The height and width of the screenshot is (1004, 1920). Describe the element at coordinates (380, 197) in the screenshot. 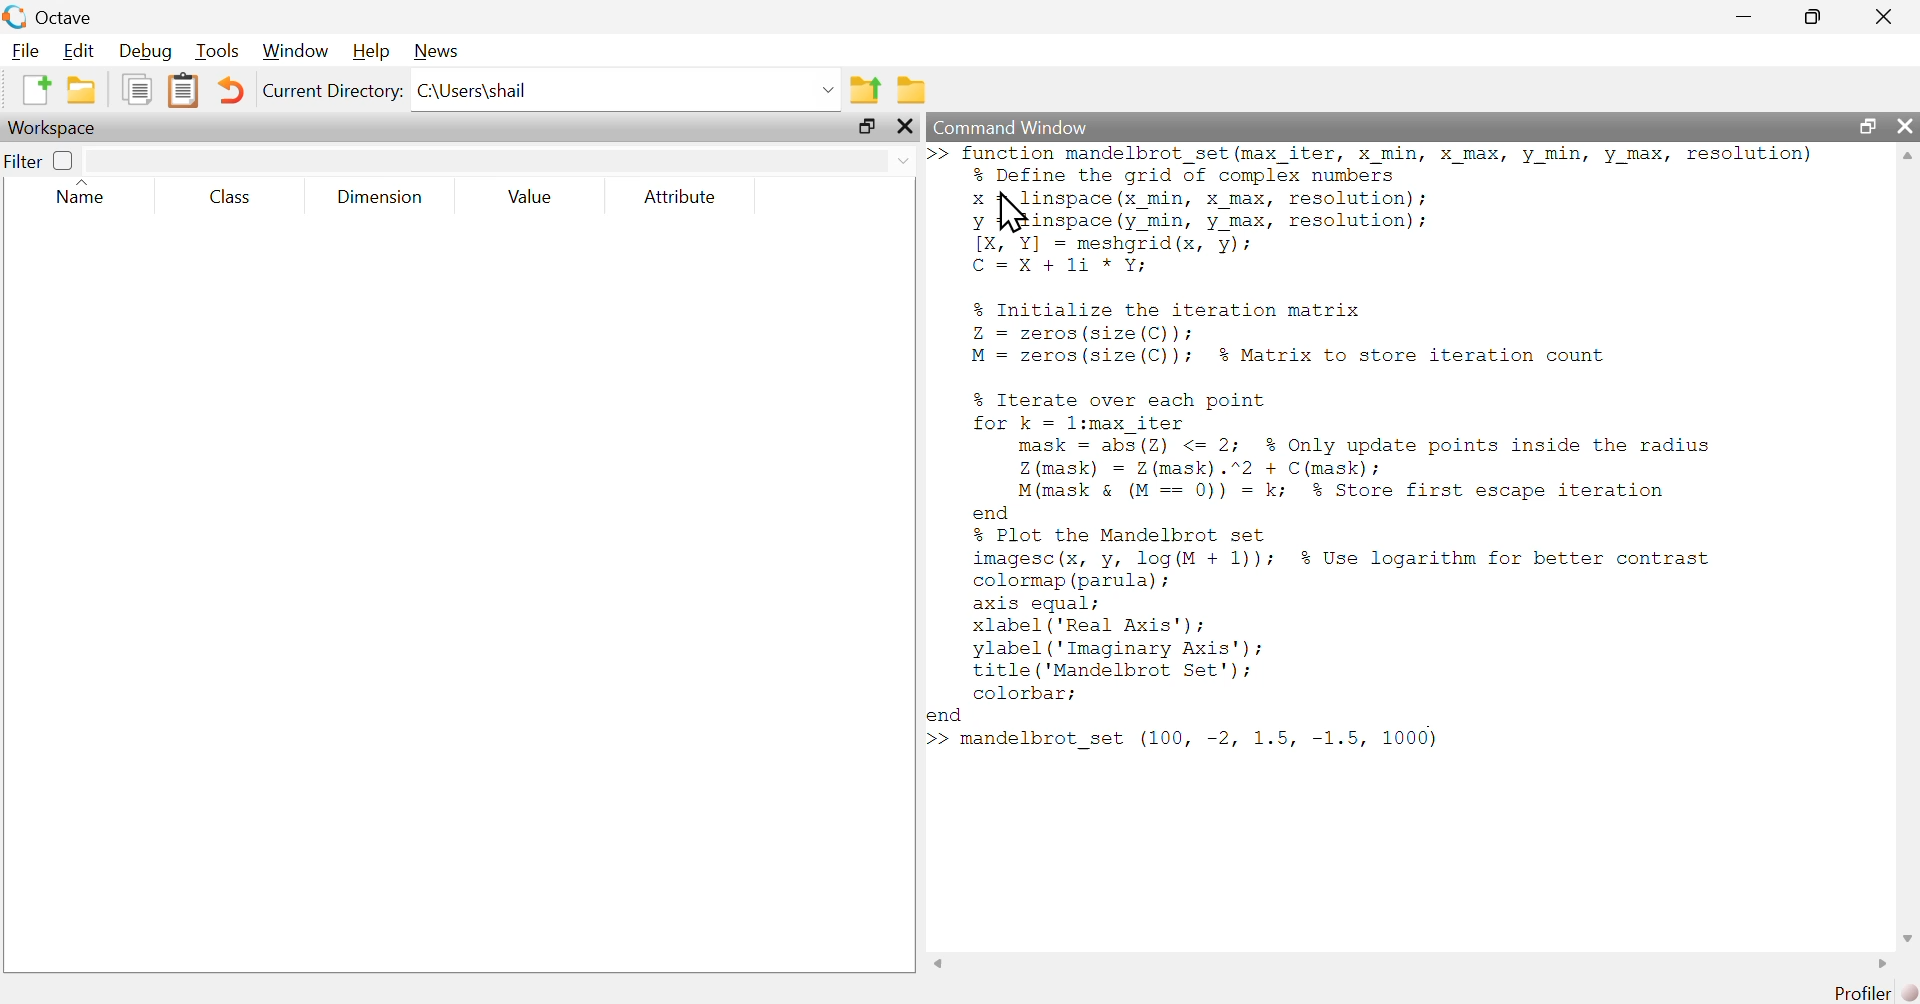

I see `Dimension` at that location.